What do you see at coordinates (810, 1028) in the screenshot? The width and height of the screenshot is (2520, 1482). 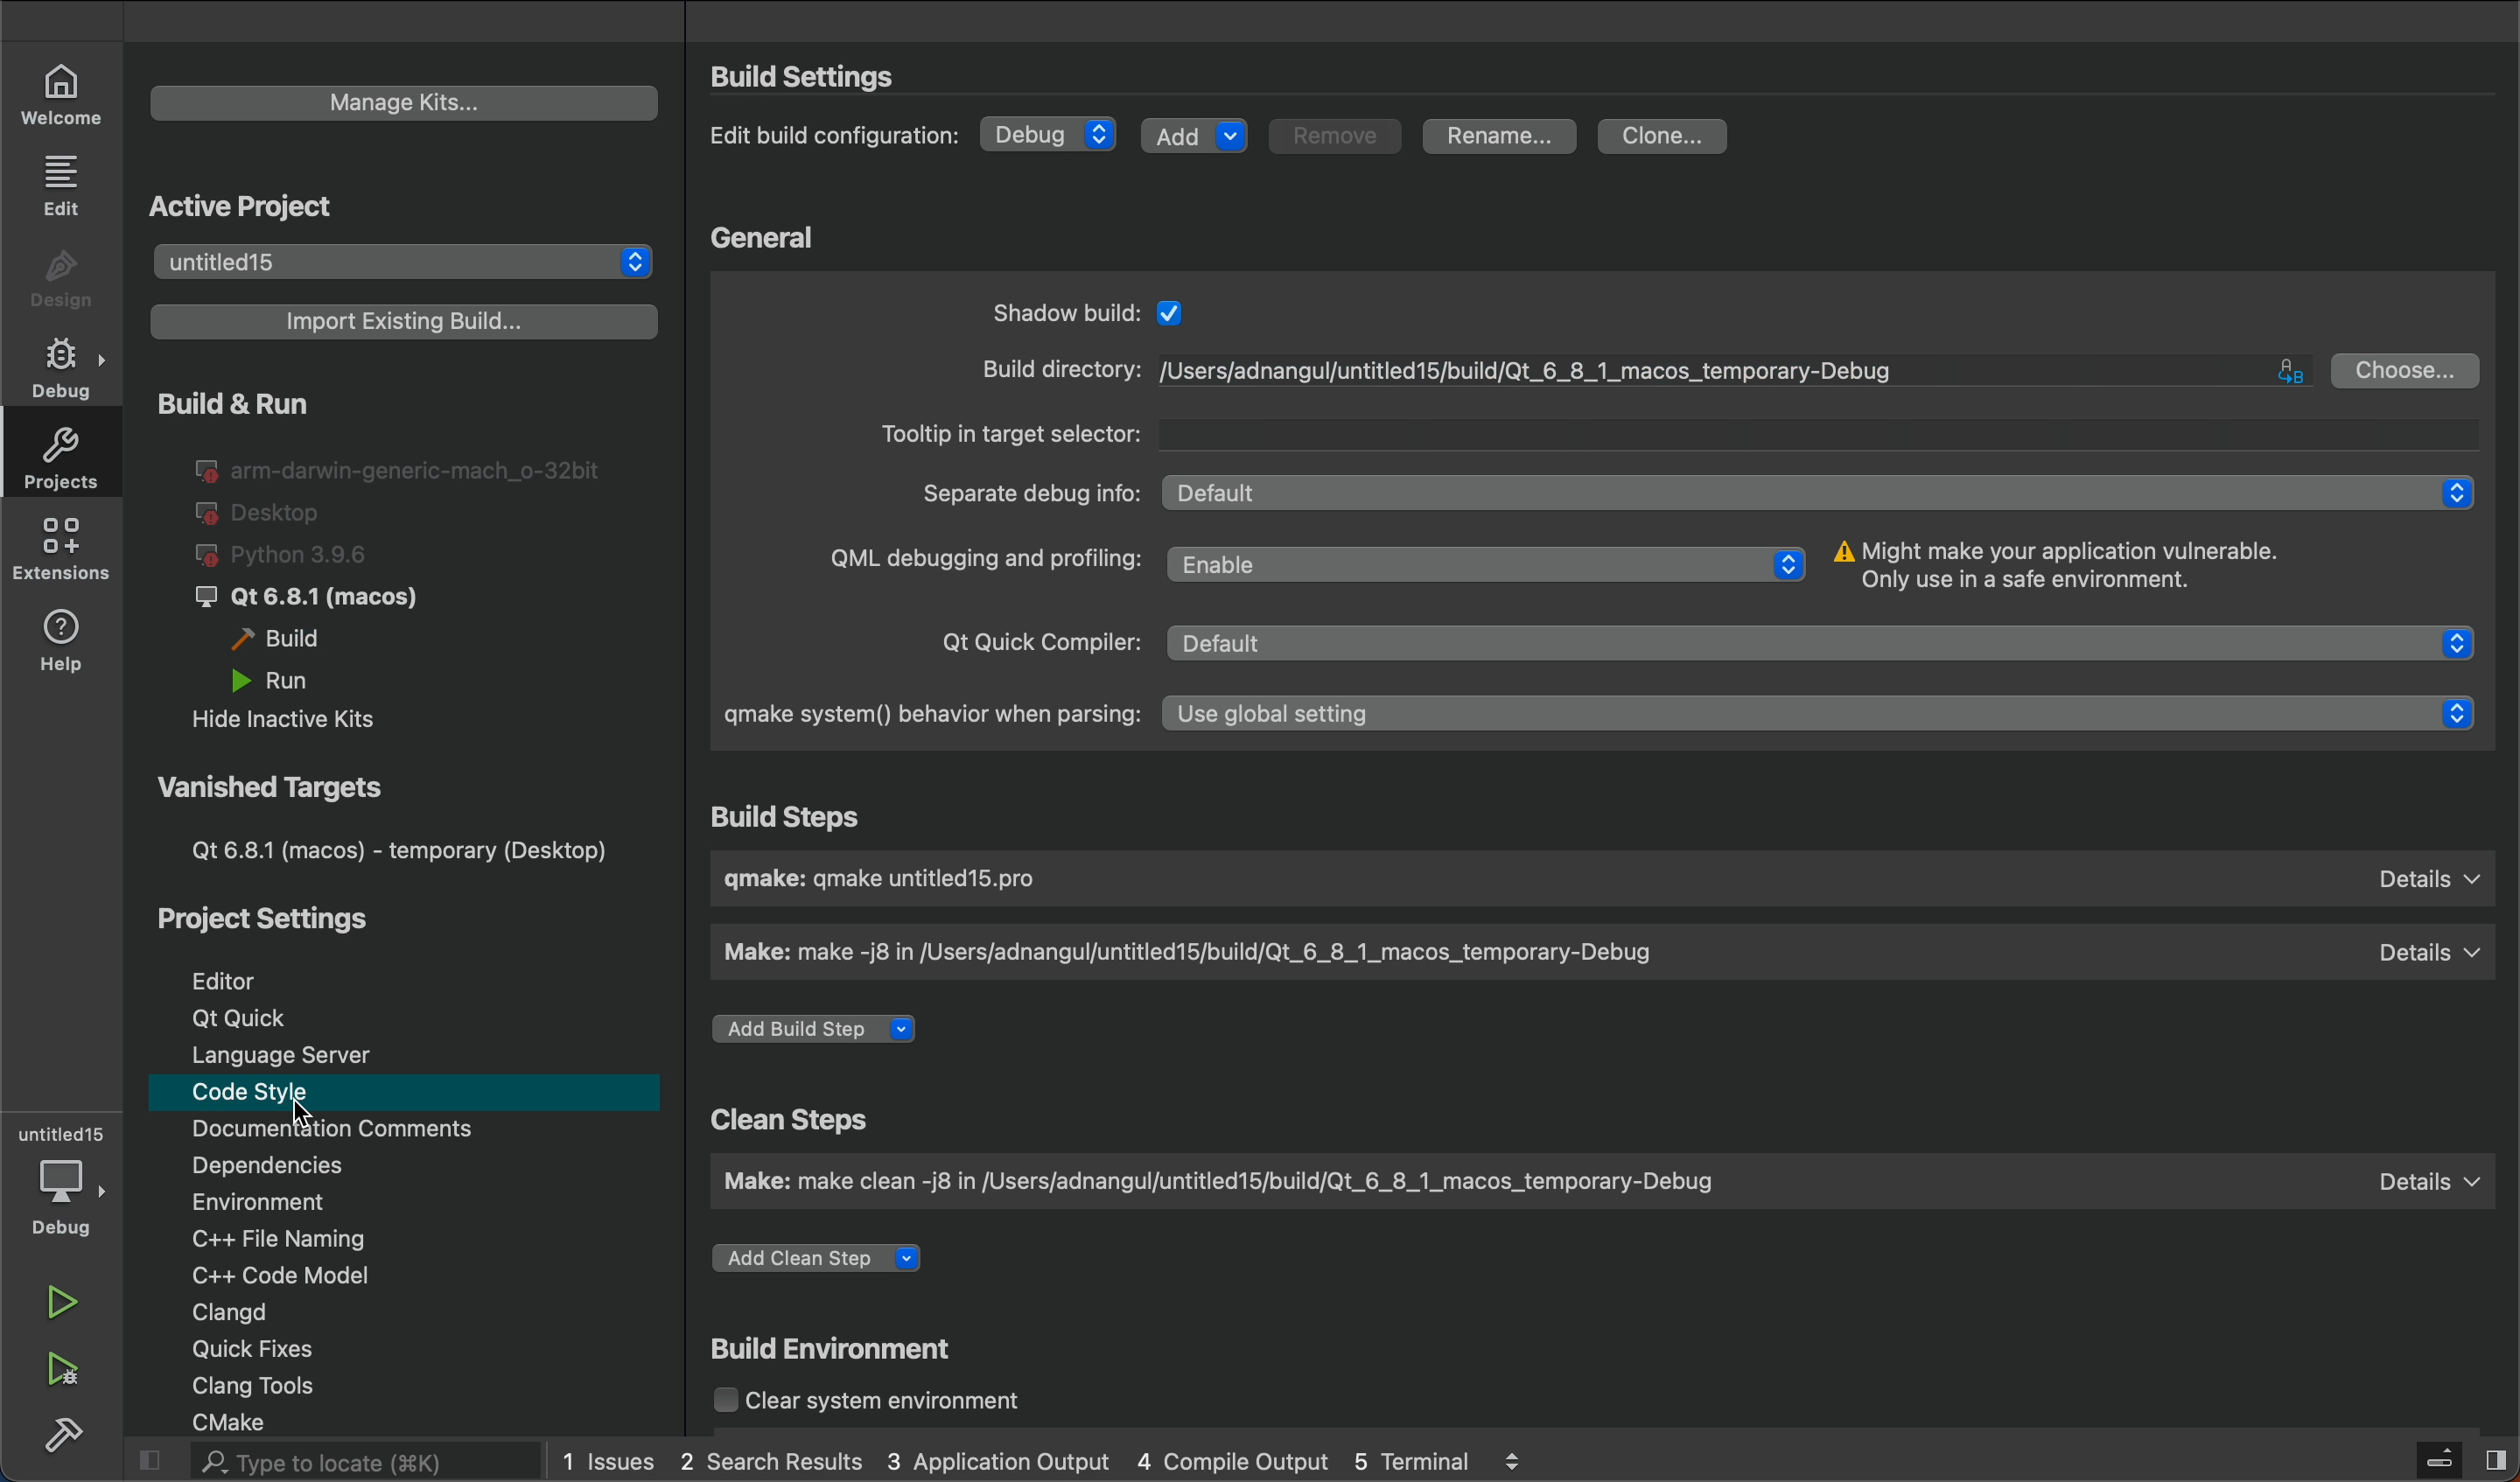 I see `add build type` at bounding box center [810, 1028].